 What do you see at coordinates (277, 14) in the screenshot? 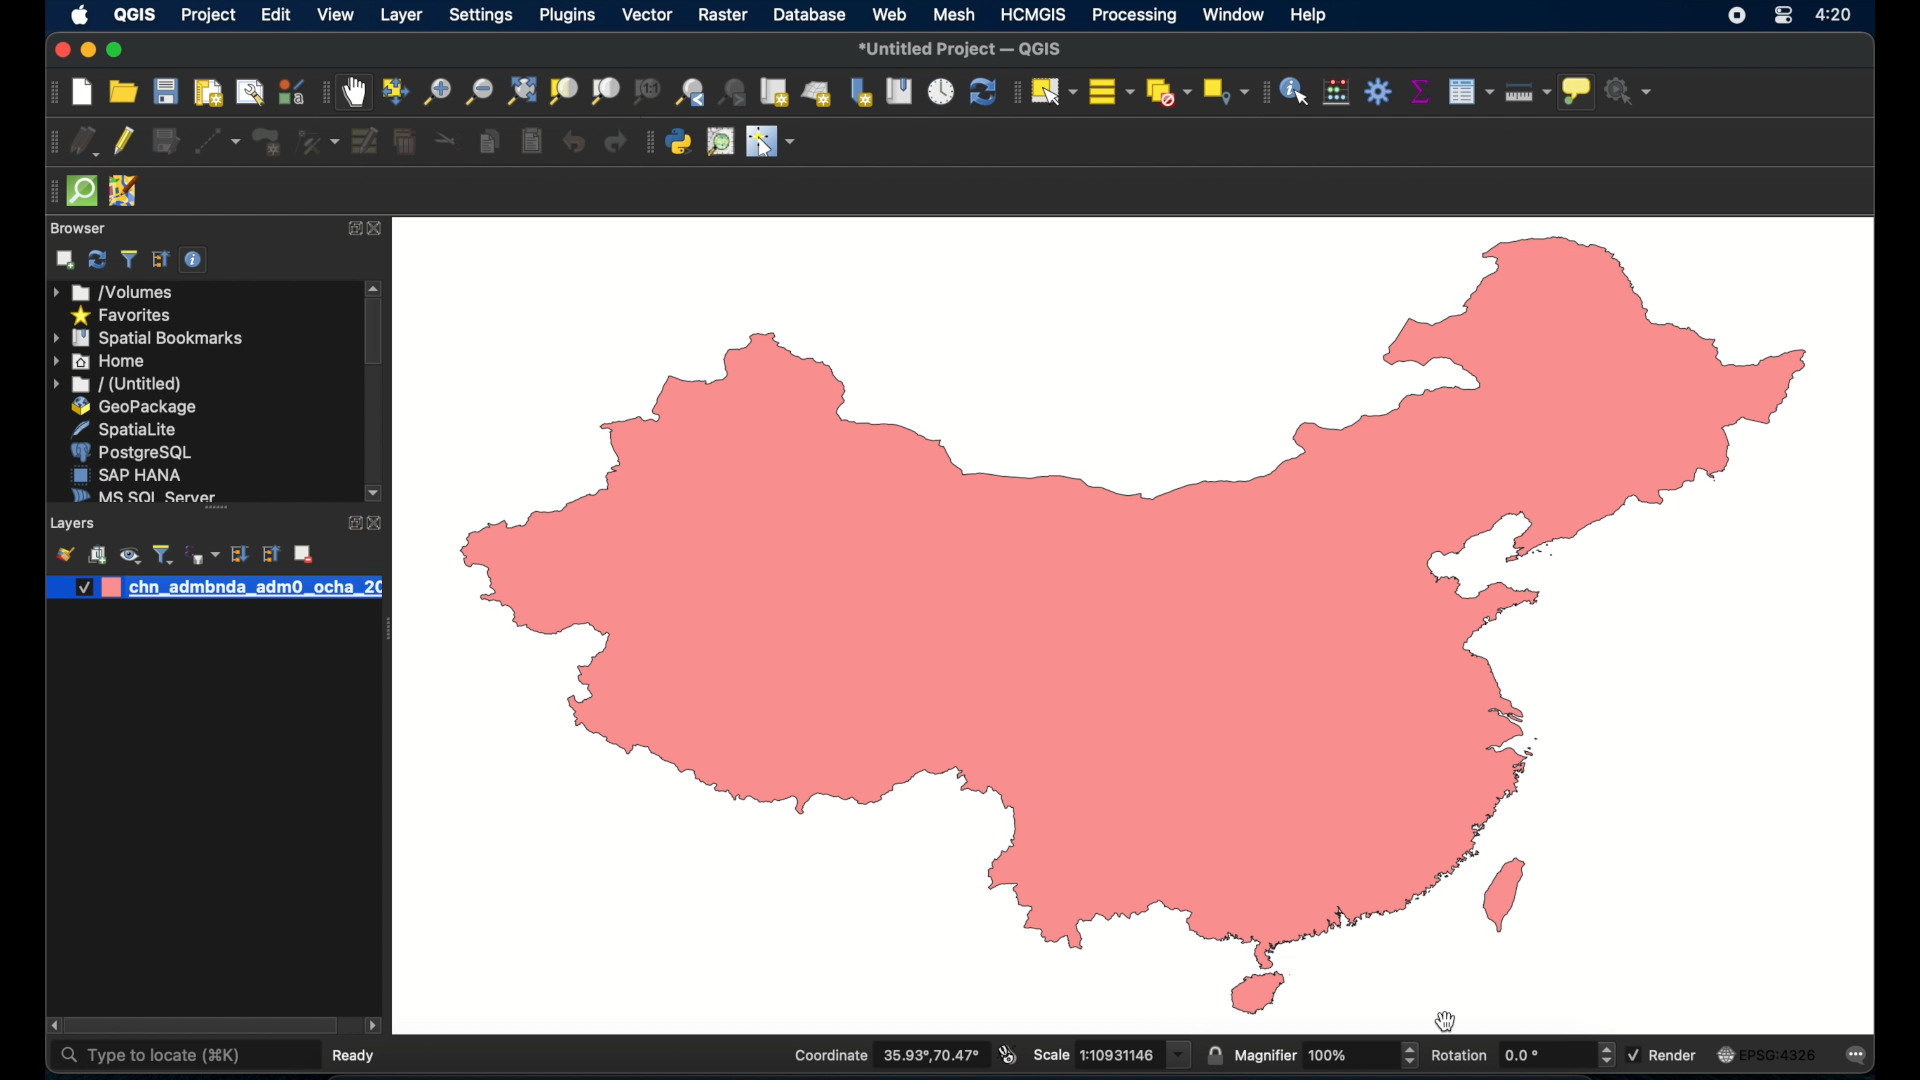
I see `edit` at bounding box center [277, 14].